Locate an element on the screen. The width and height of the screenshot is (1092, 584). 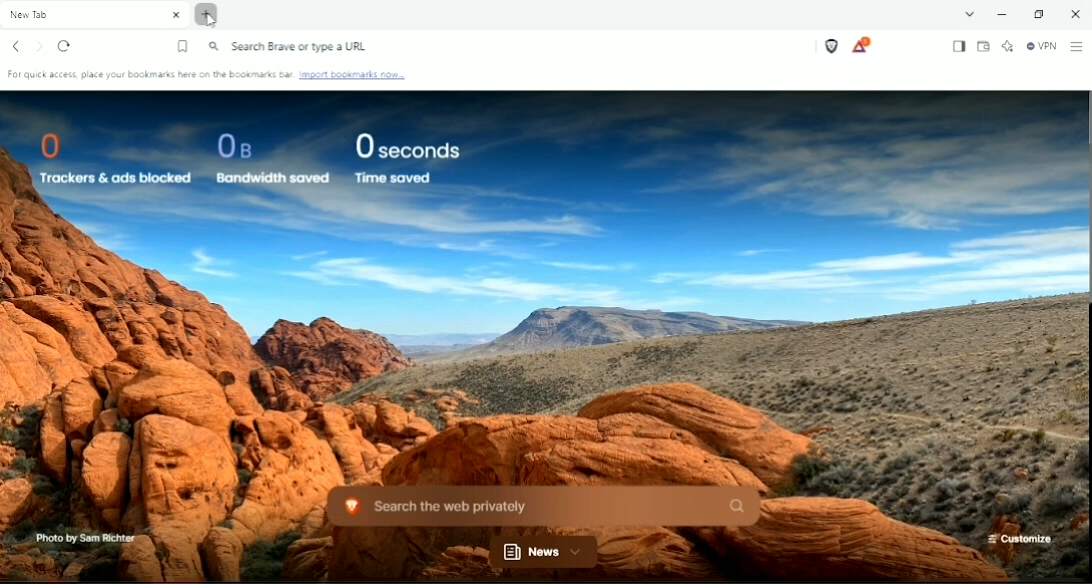
New Tab is located at coordinates (94, 14).